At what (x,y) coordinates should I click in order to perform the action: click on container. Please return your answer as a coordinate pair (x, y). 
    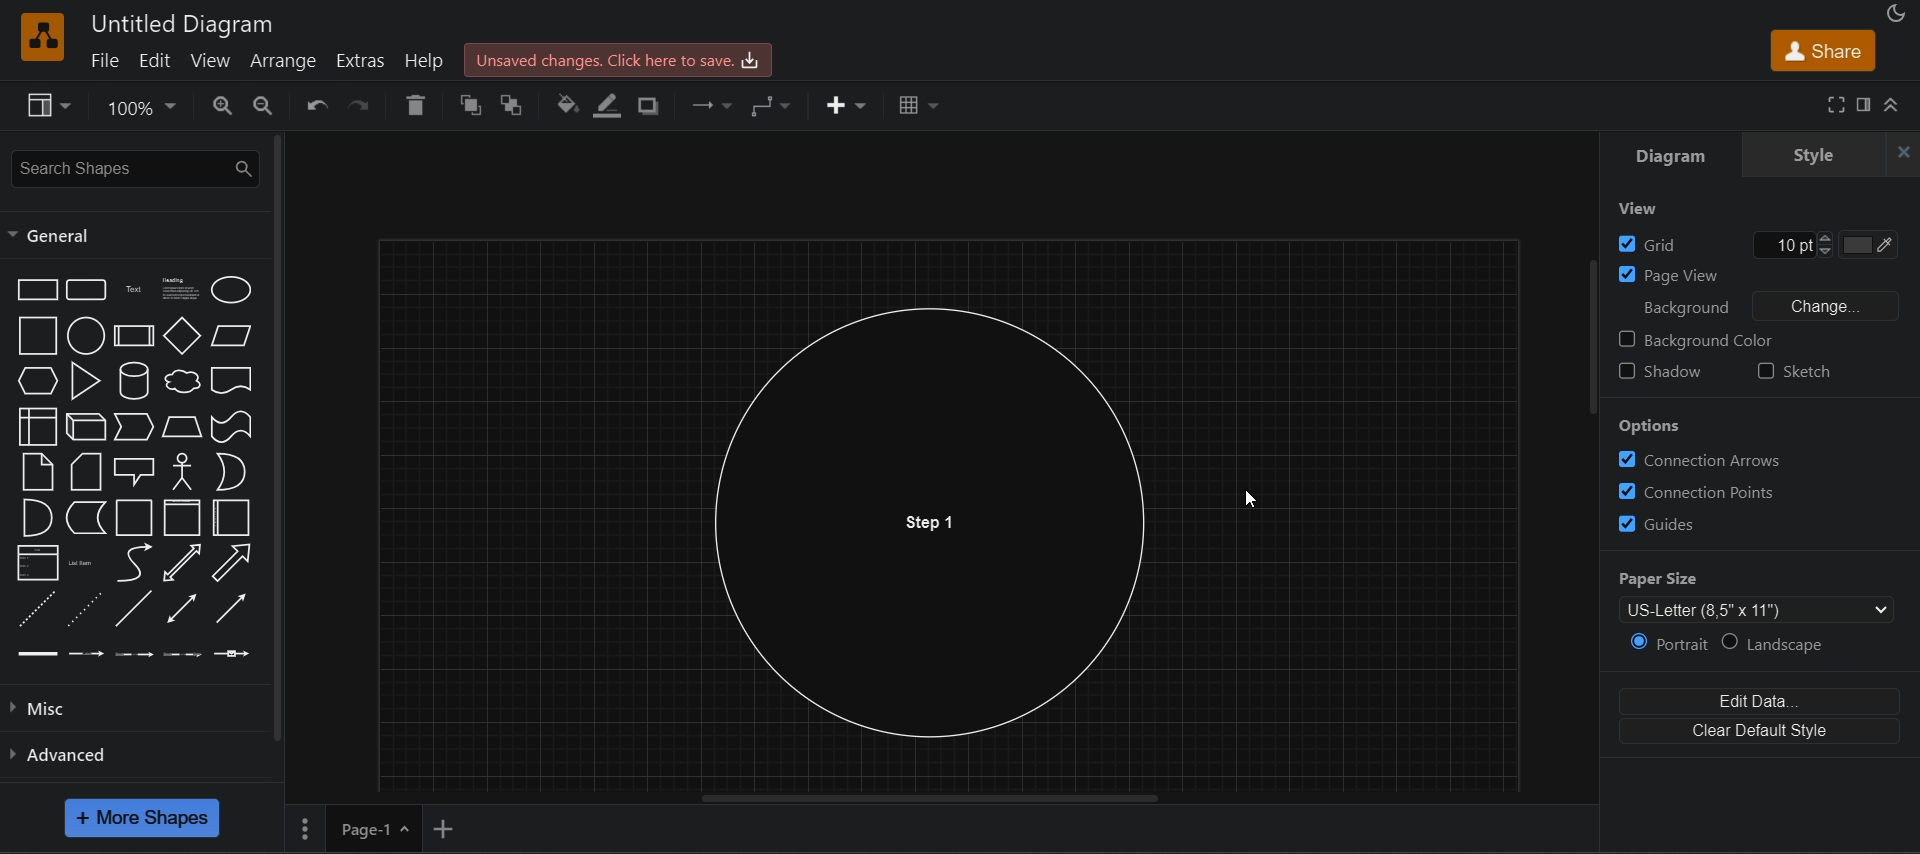
    Looking at the image, I should click on (136, 517).